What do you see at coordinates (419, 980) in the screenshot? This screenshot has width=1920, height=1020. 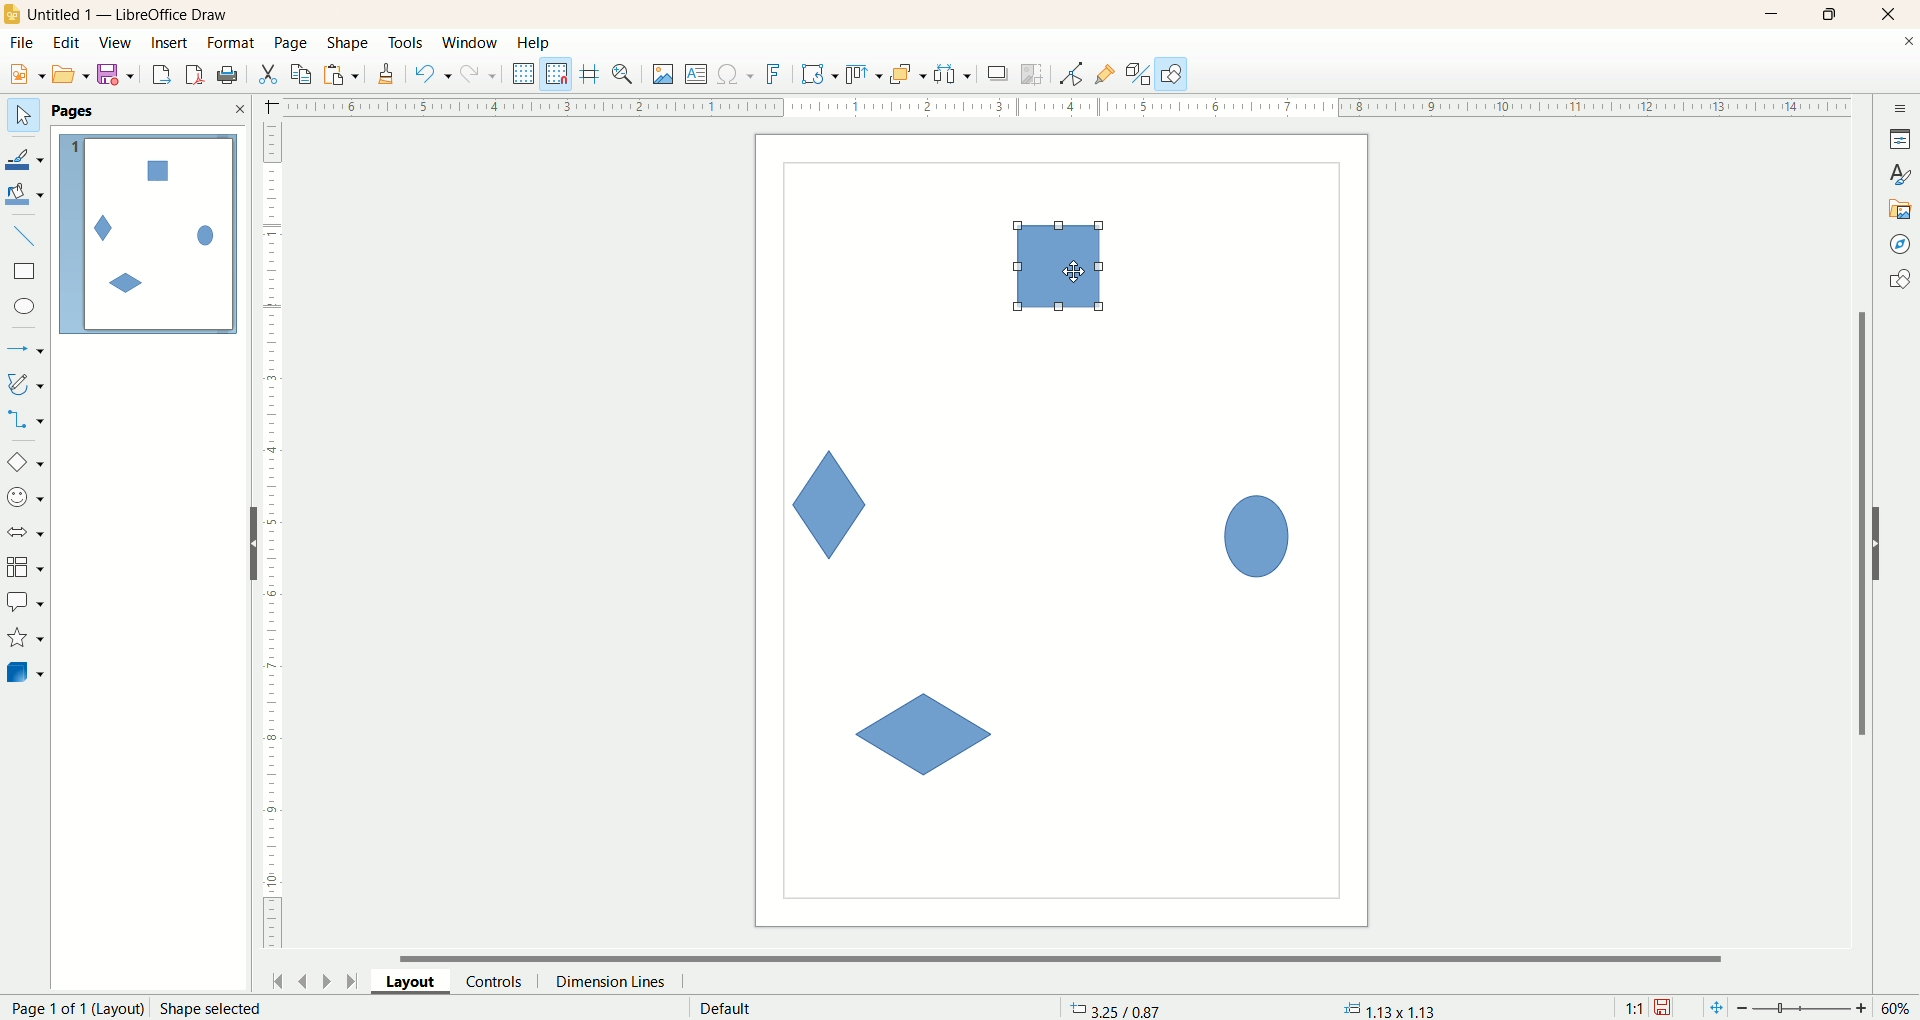 I see `layout` at bounding box center [419, 980].